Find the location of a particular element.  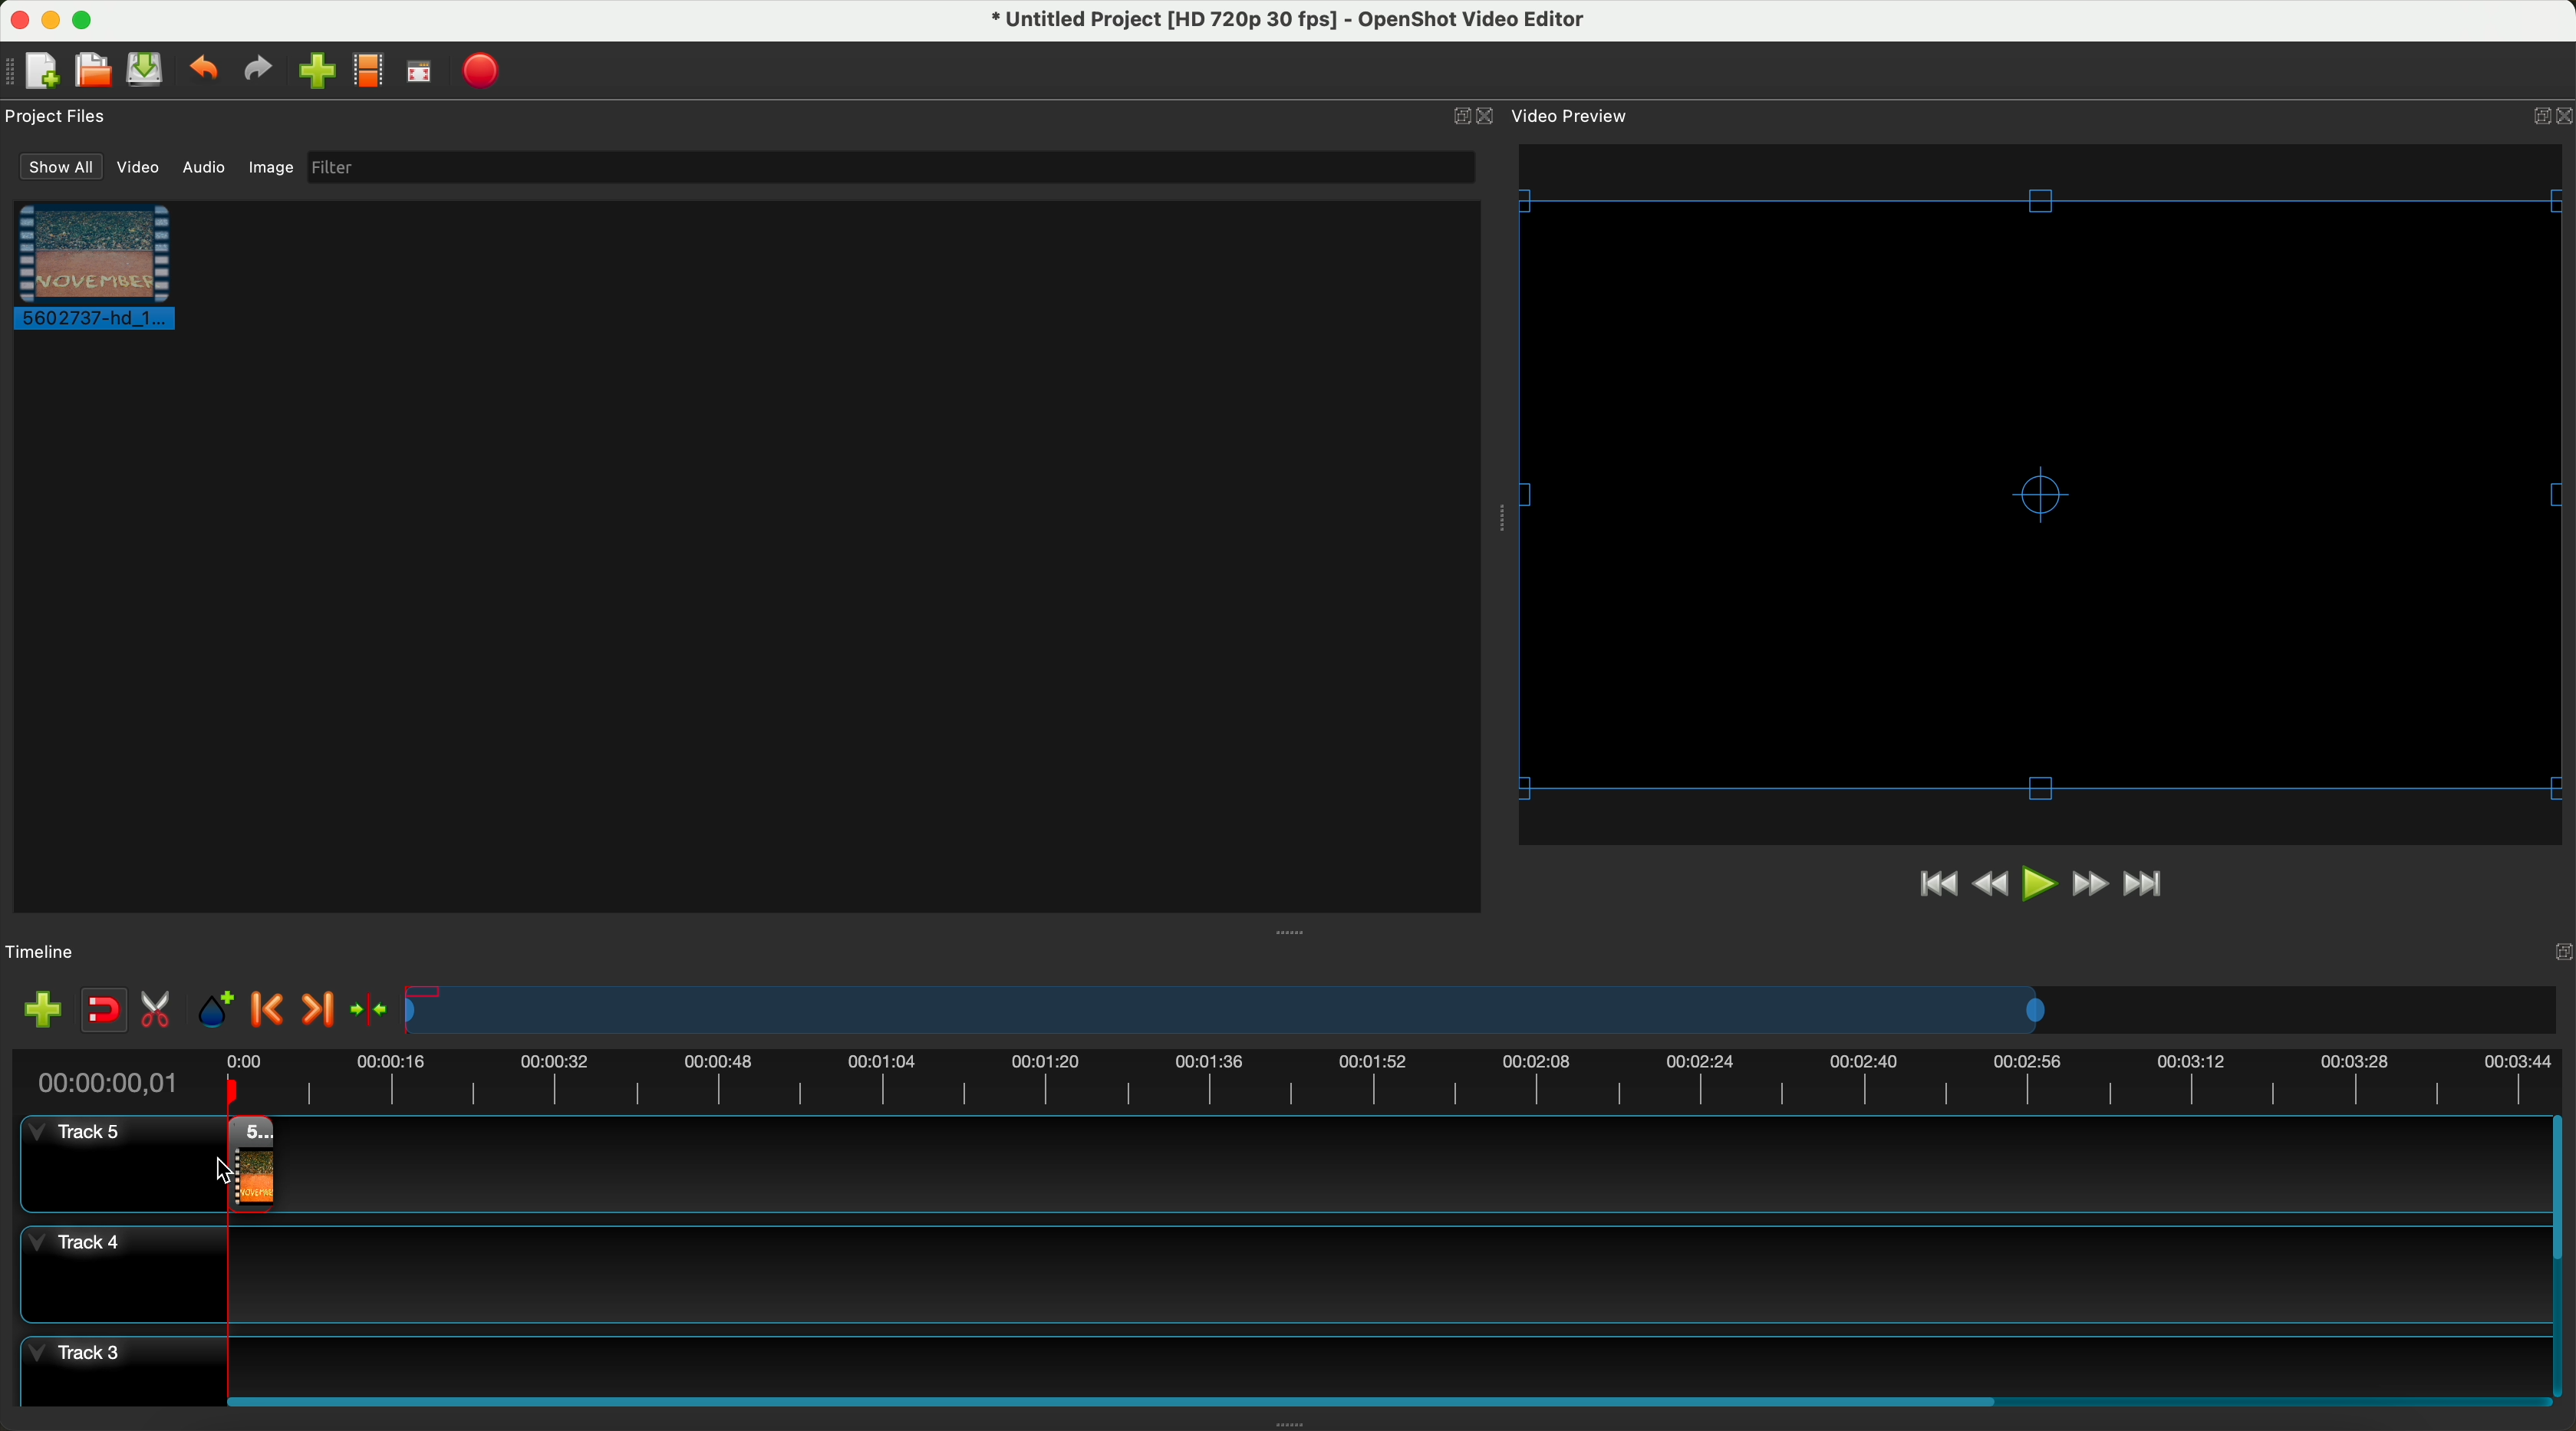

close is located at coordinates (1489, 118).